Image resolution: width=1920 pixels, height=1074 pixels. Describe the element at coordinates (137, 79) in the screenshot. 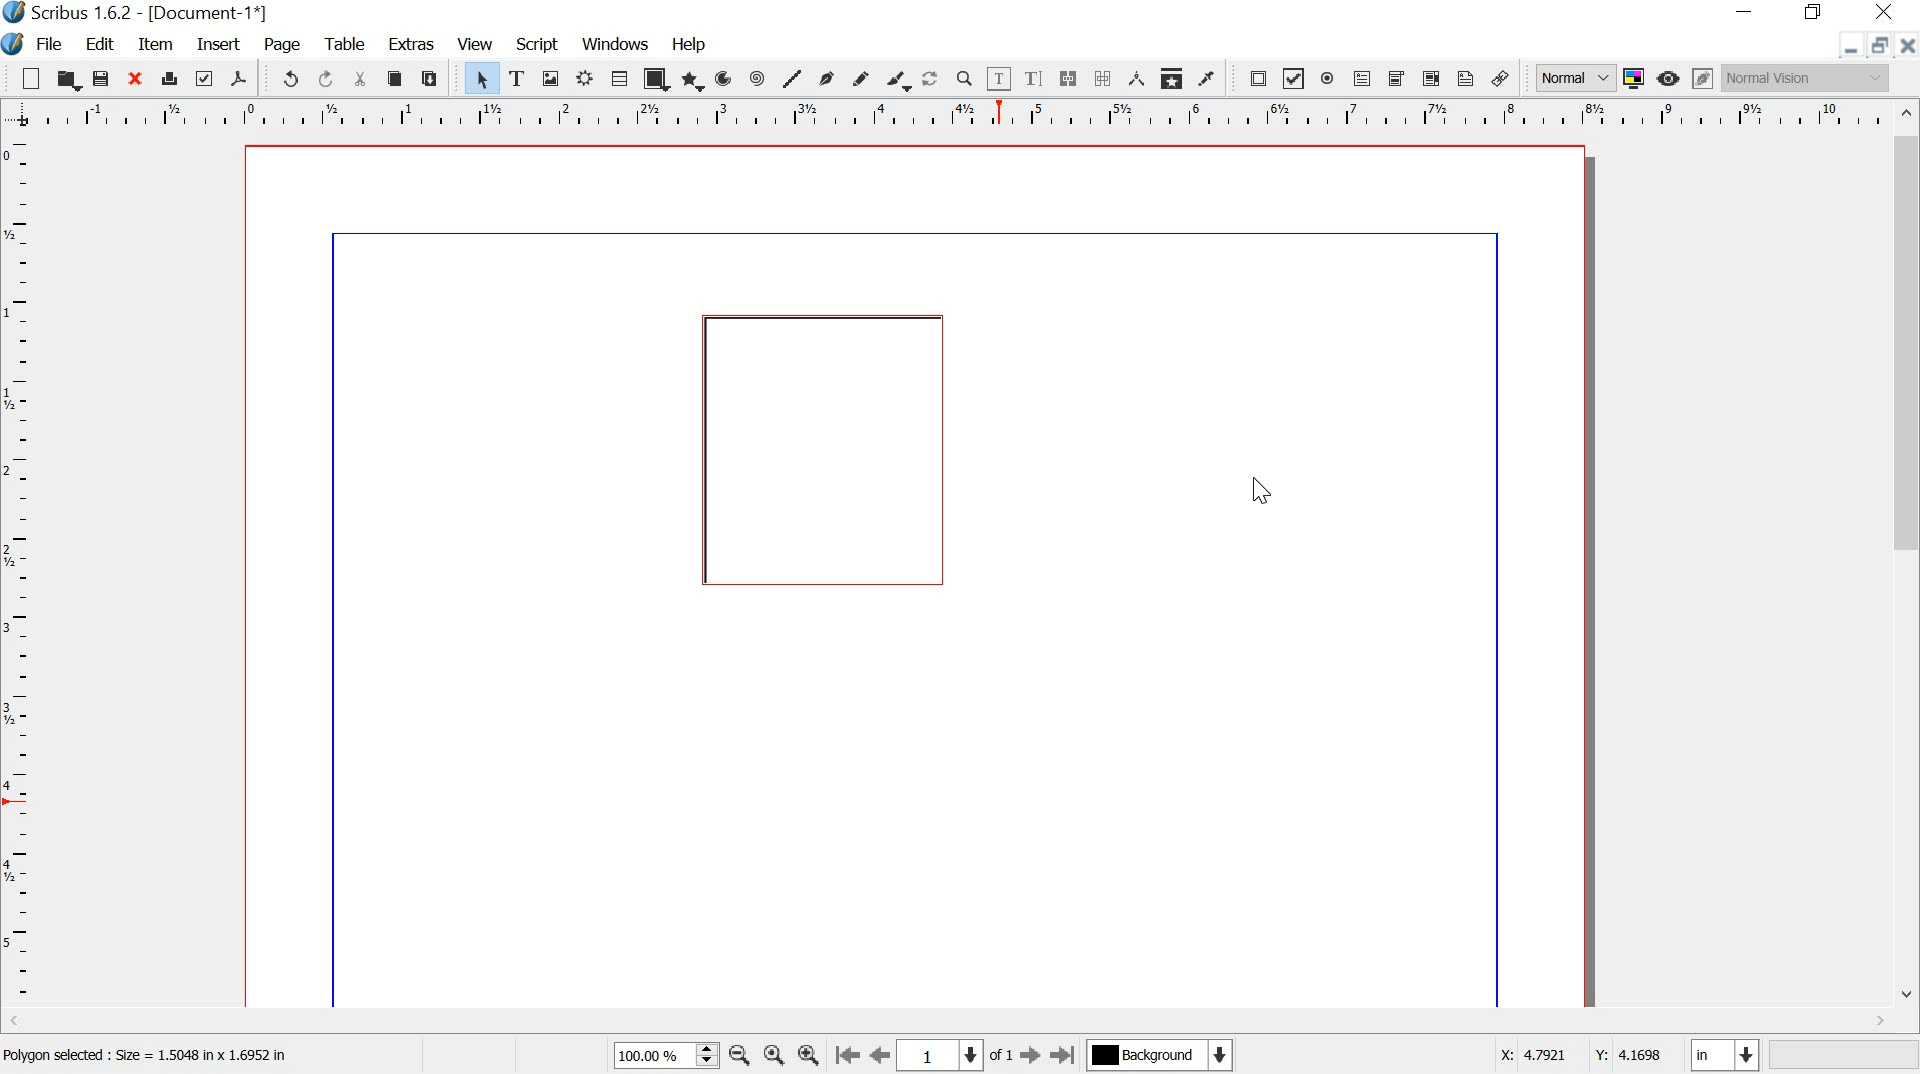

I see `close` at that location.